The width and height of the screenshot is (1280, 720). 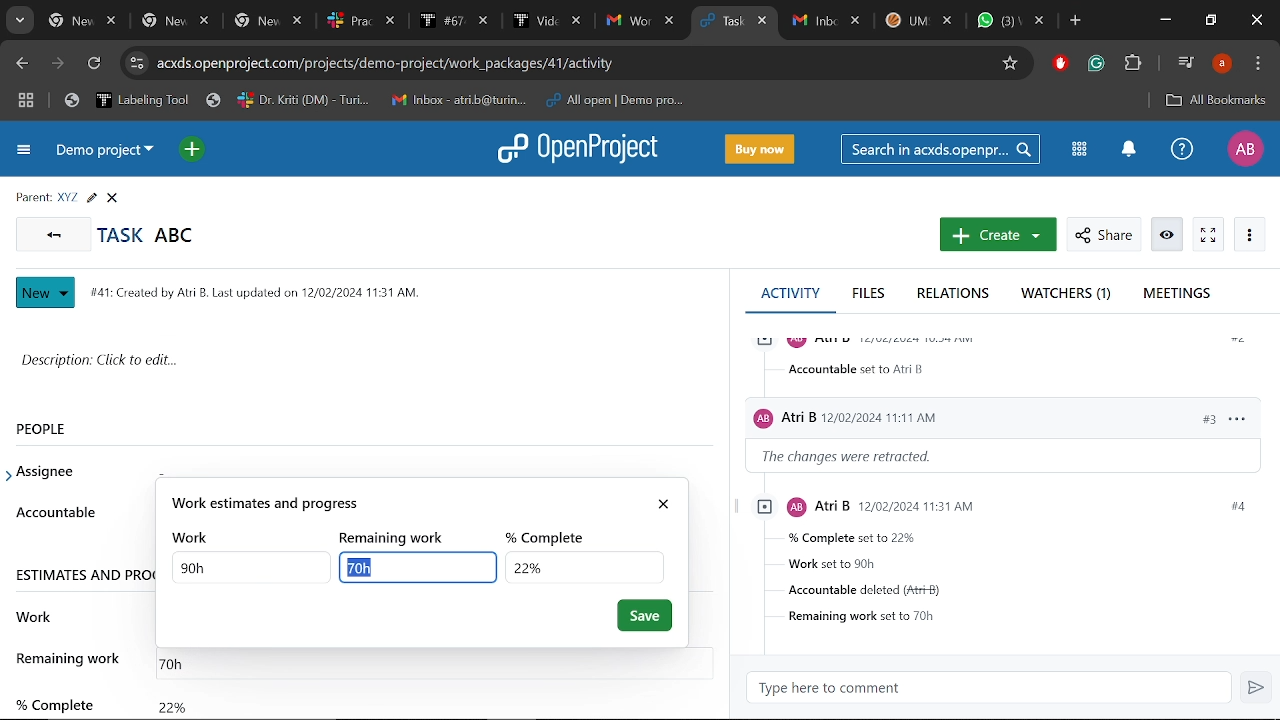 I want to click on task info, so click(x=263, y=290).